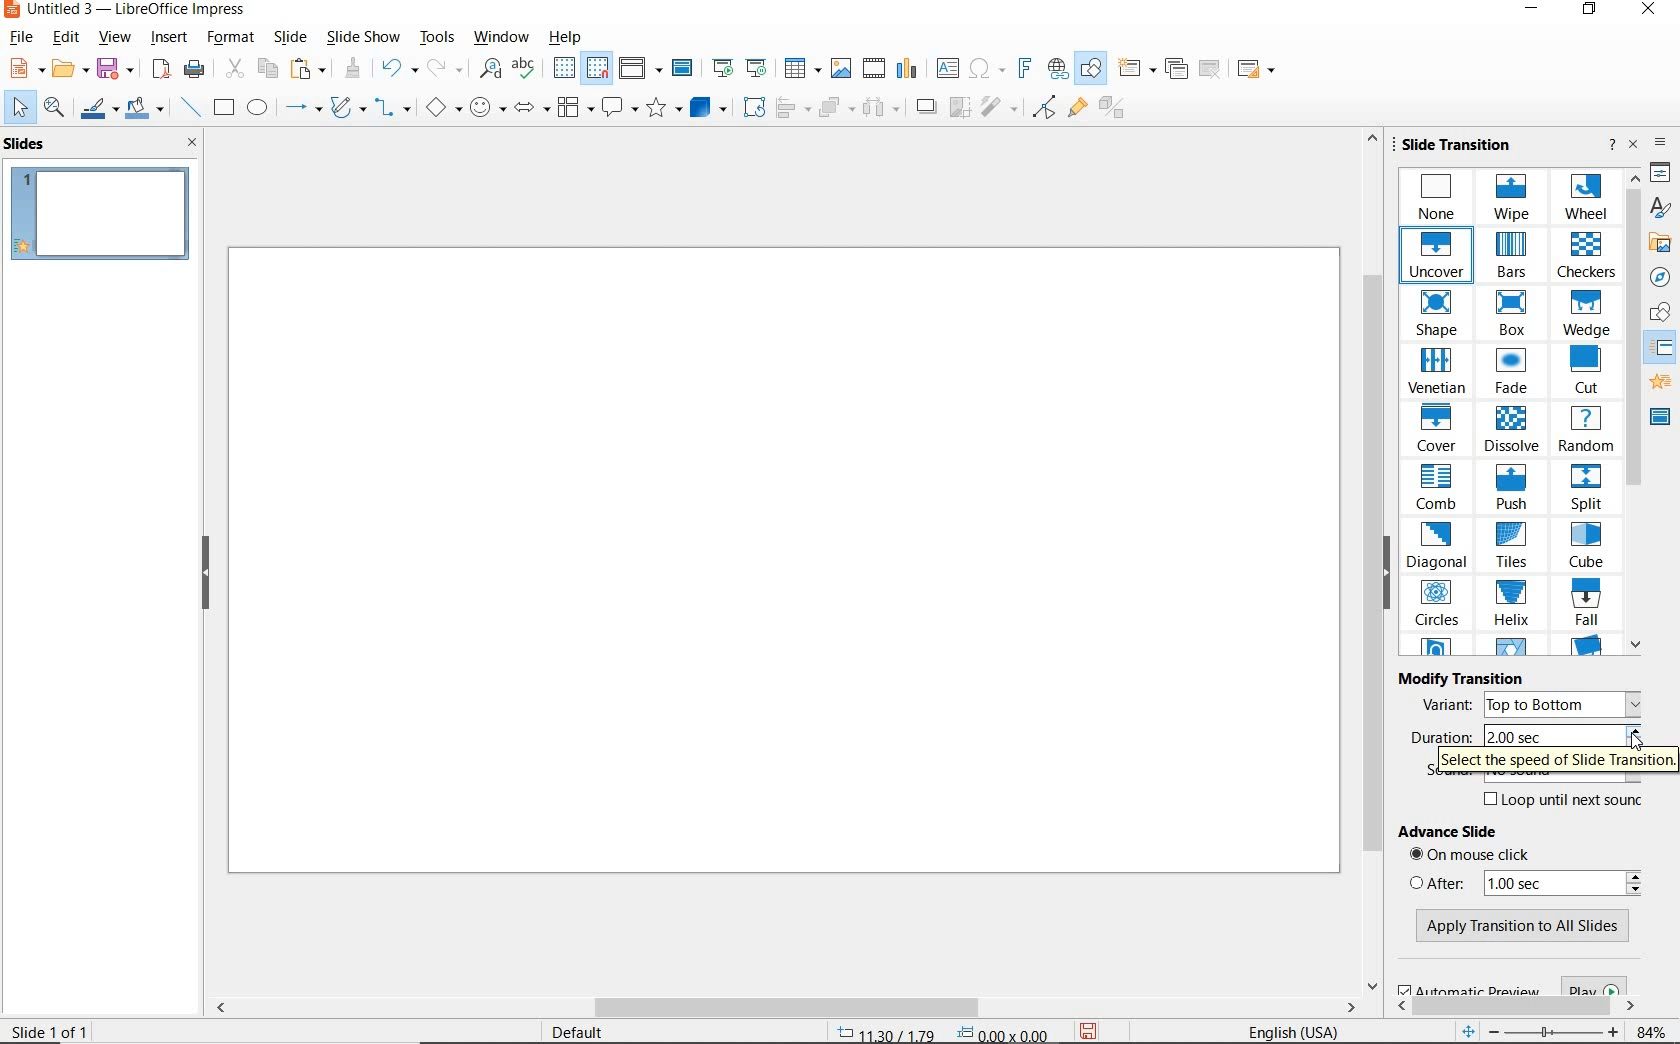 This screenshot has width=1680, height=1044. Describe the element at coordinates (306, 70) in the screenshot. I see `PASTE` at that location.